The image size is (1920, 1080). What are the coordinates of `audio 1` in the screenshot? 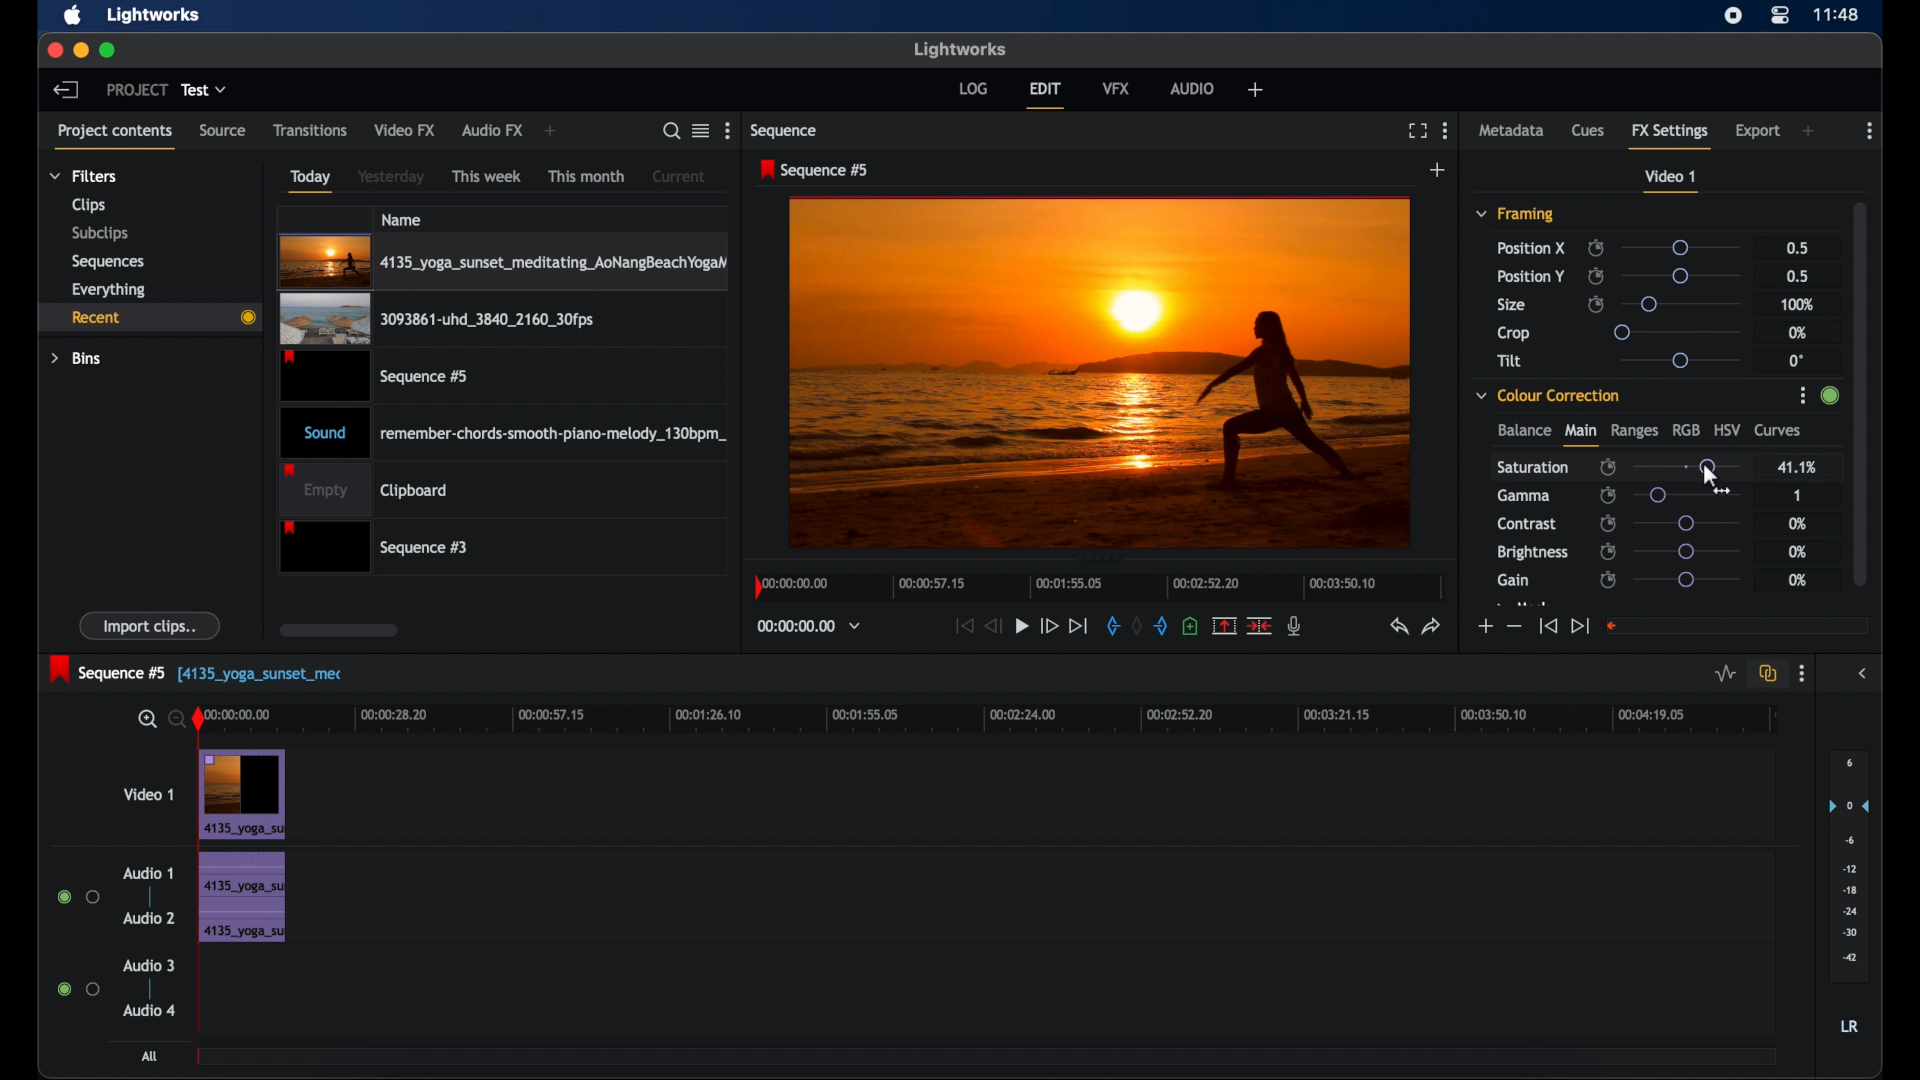 It's located at (148, 873).